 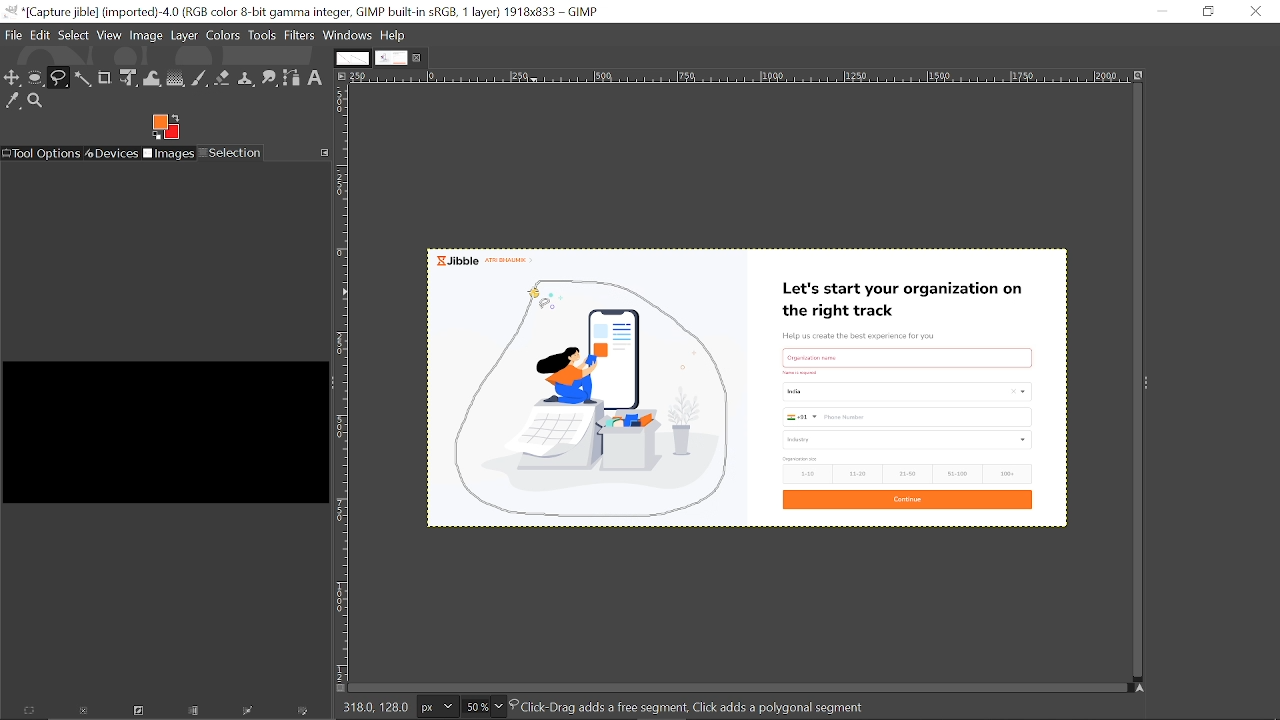 I want to click on Horizontal label, so click(x=738, y=78).